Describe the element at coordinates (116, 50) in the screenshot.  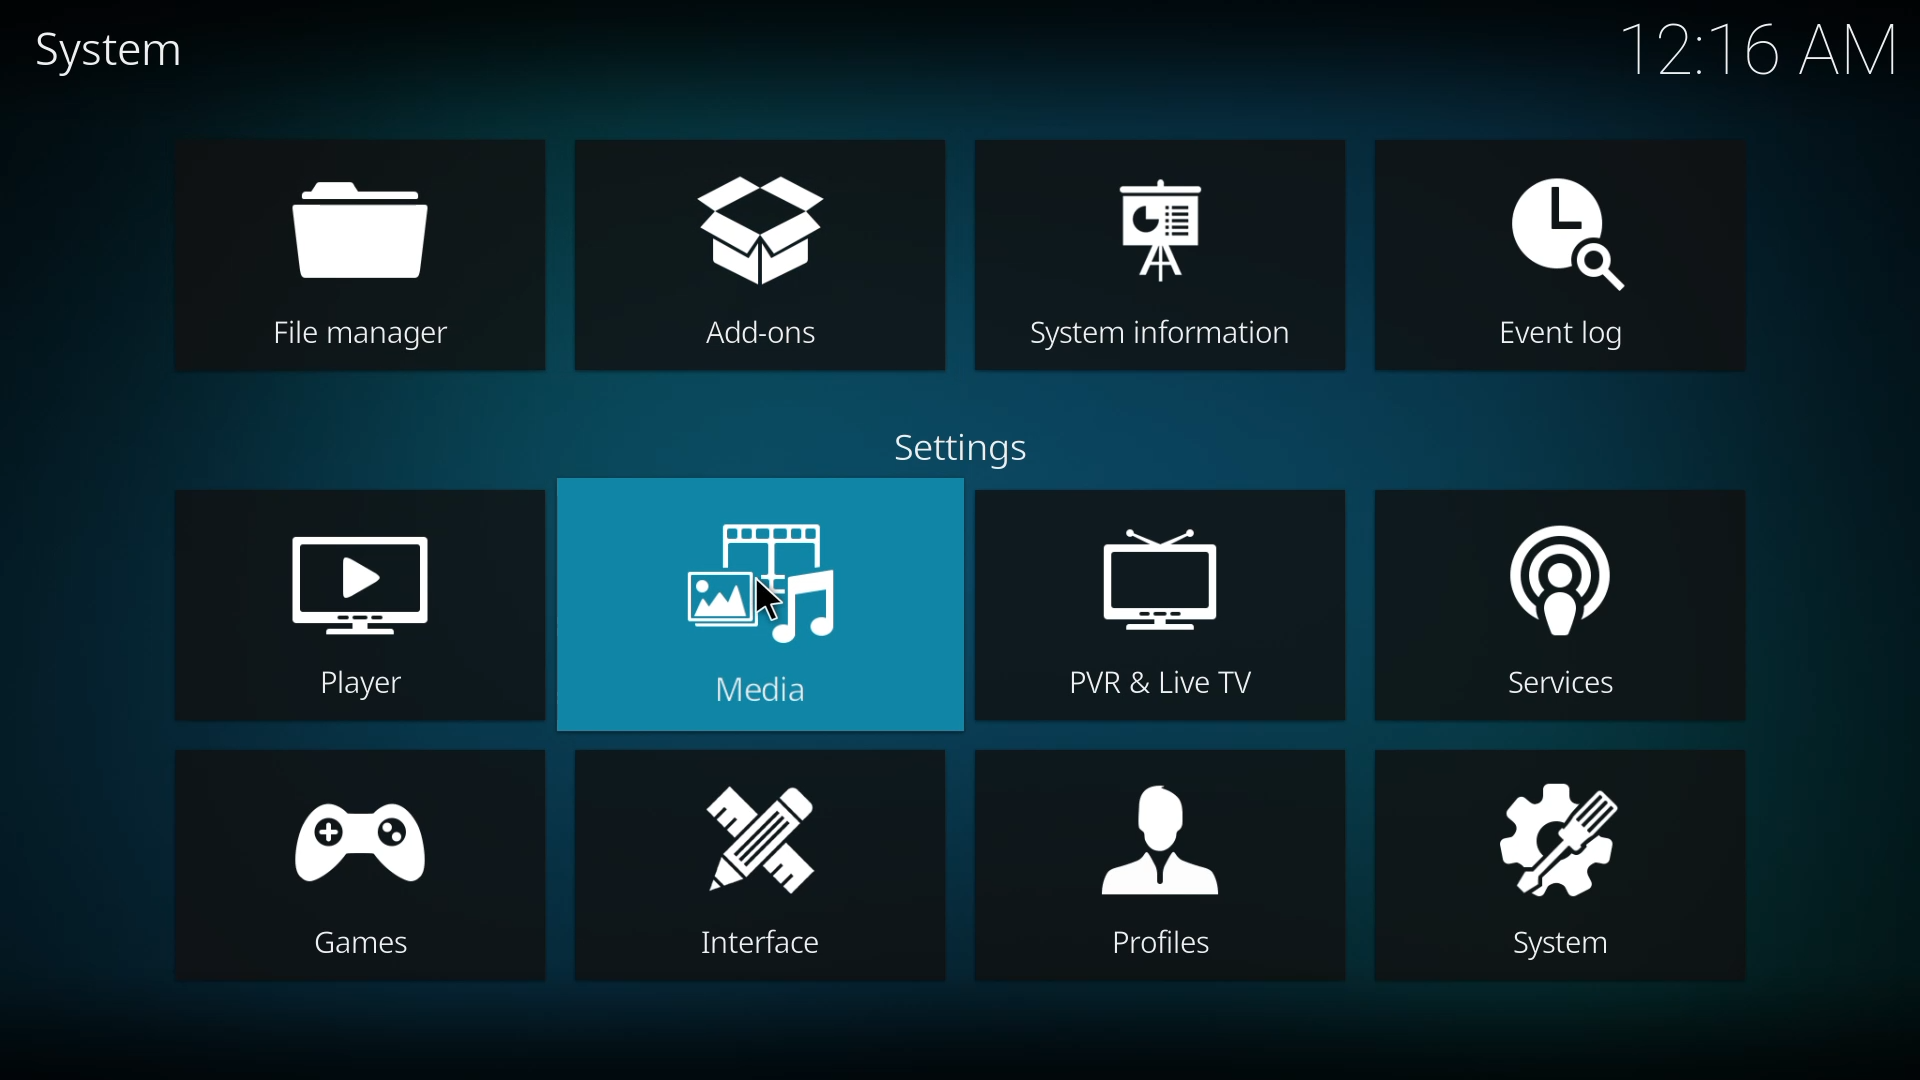
I see `system` at that location.